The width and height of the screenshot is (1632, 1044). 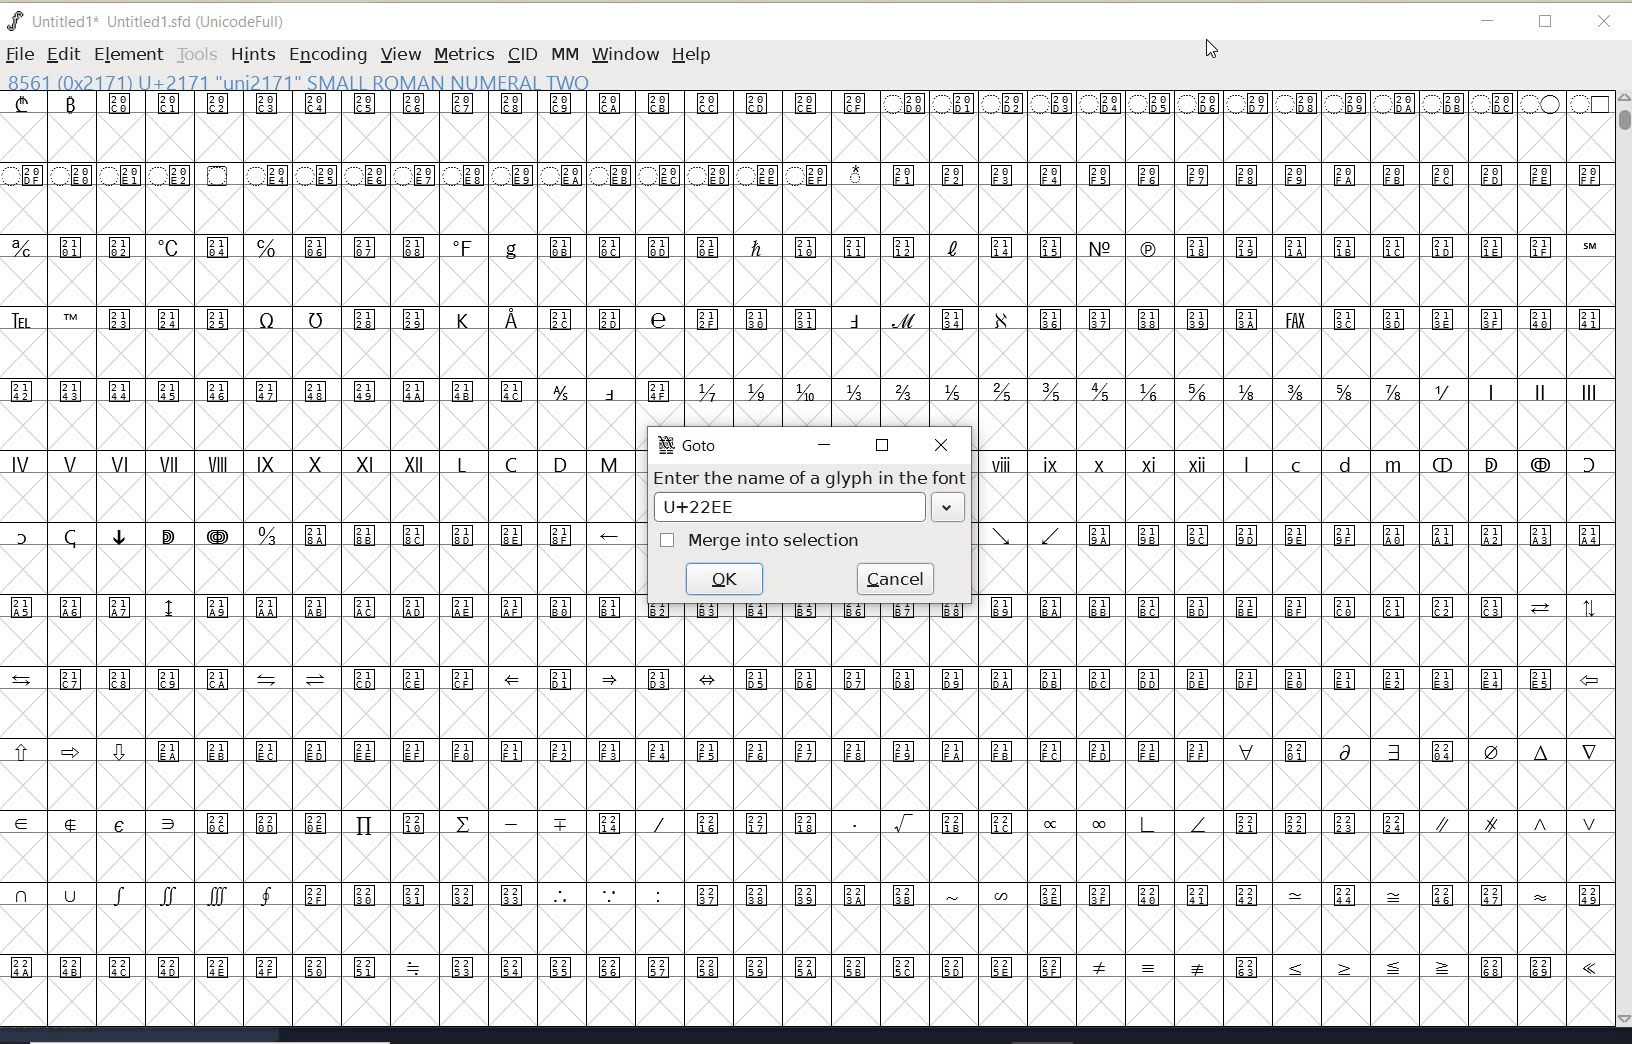 I want to click on HINTS, so click(x=252, y=55).